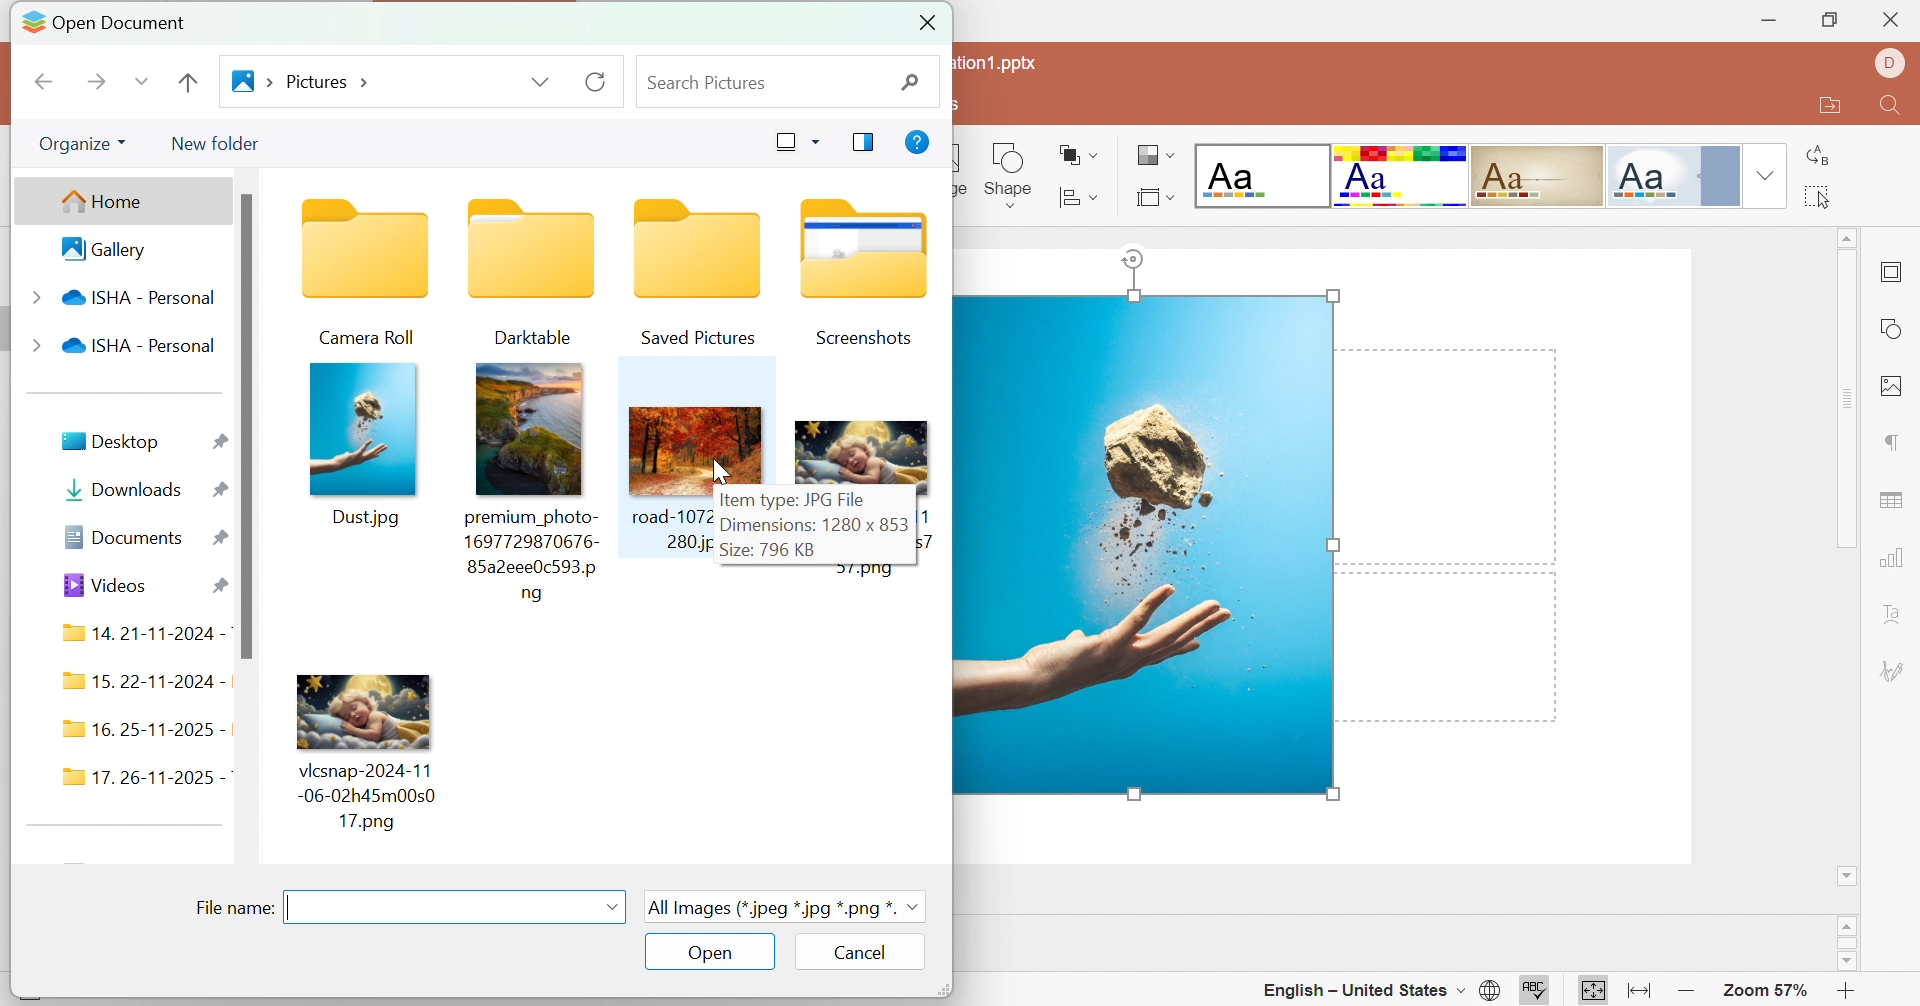 The image size is (1920, 1006). What do you see at coordinates (919, 139) in the screenshot?
I see `Get help` at bounding box center [919, 139].